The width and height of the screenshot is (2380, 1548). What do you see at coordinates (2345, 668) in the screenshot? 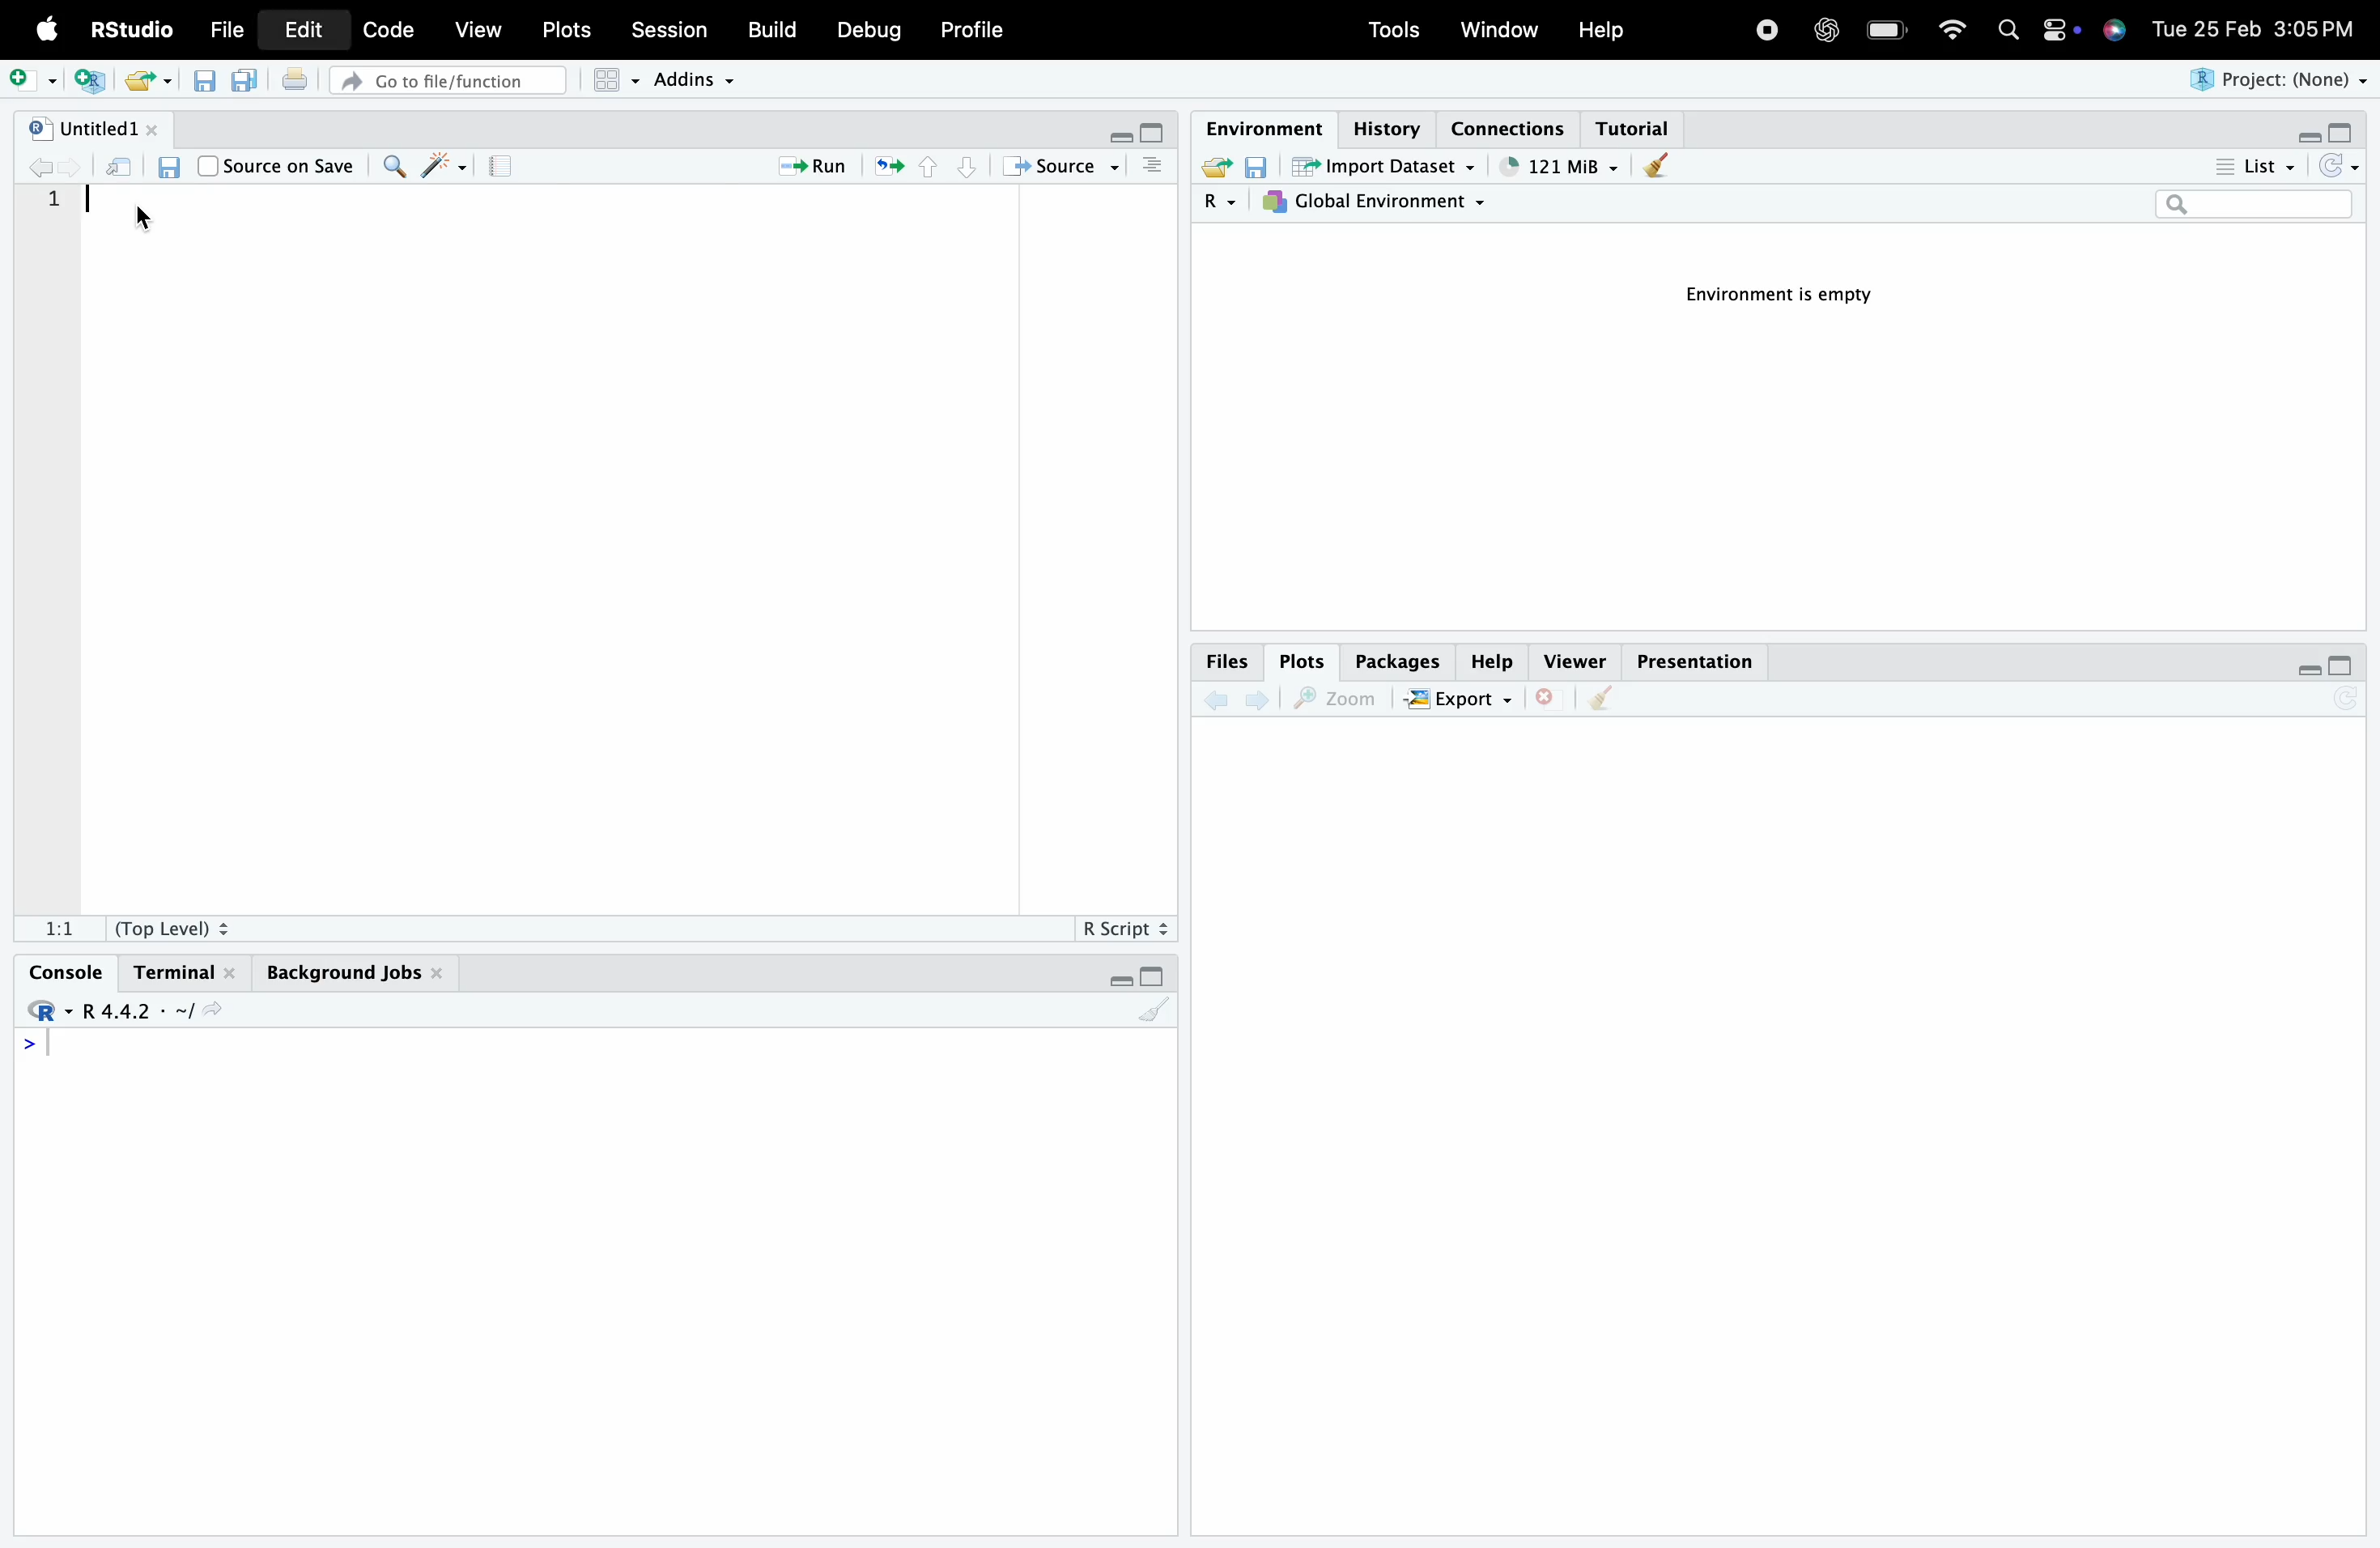
I see `Maximize/Restore` at bounding box center [2345, 668].